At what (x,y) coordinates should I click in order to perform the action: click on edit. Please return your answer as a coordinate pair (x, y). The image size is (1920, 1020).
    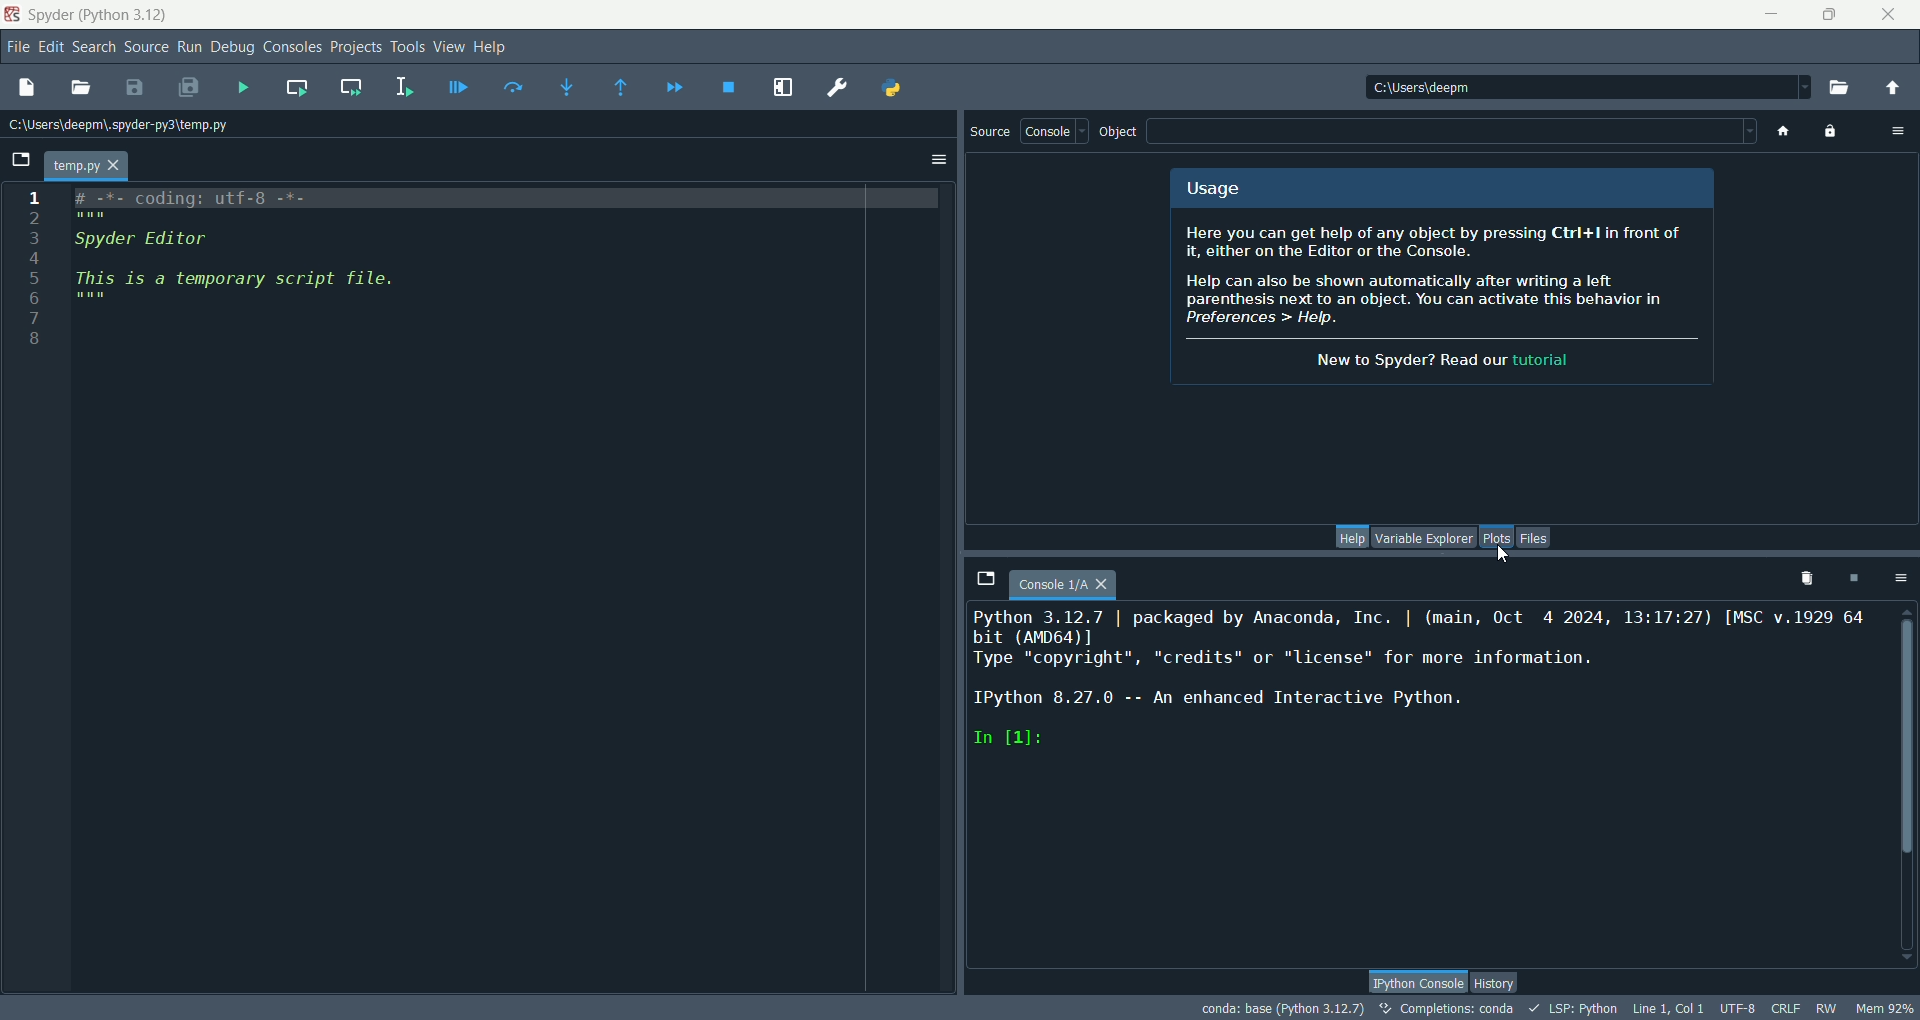
    Looking at the image, I should click on (52, 48).